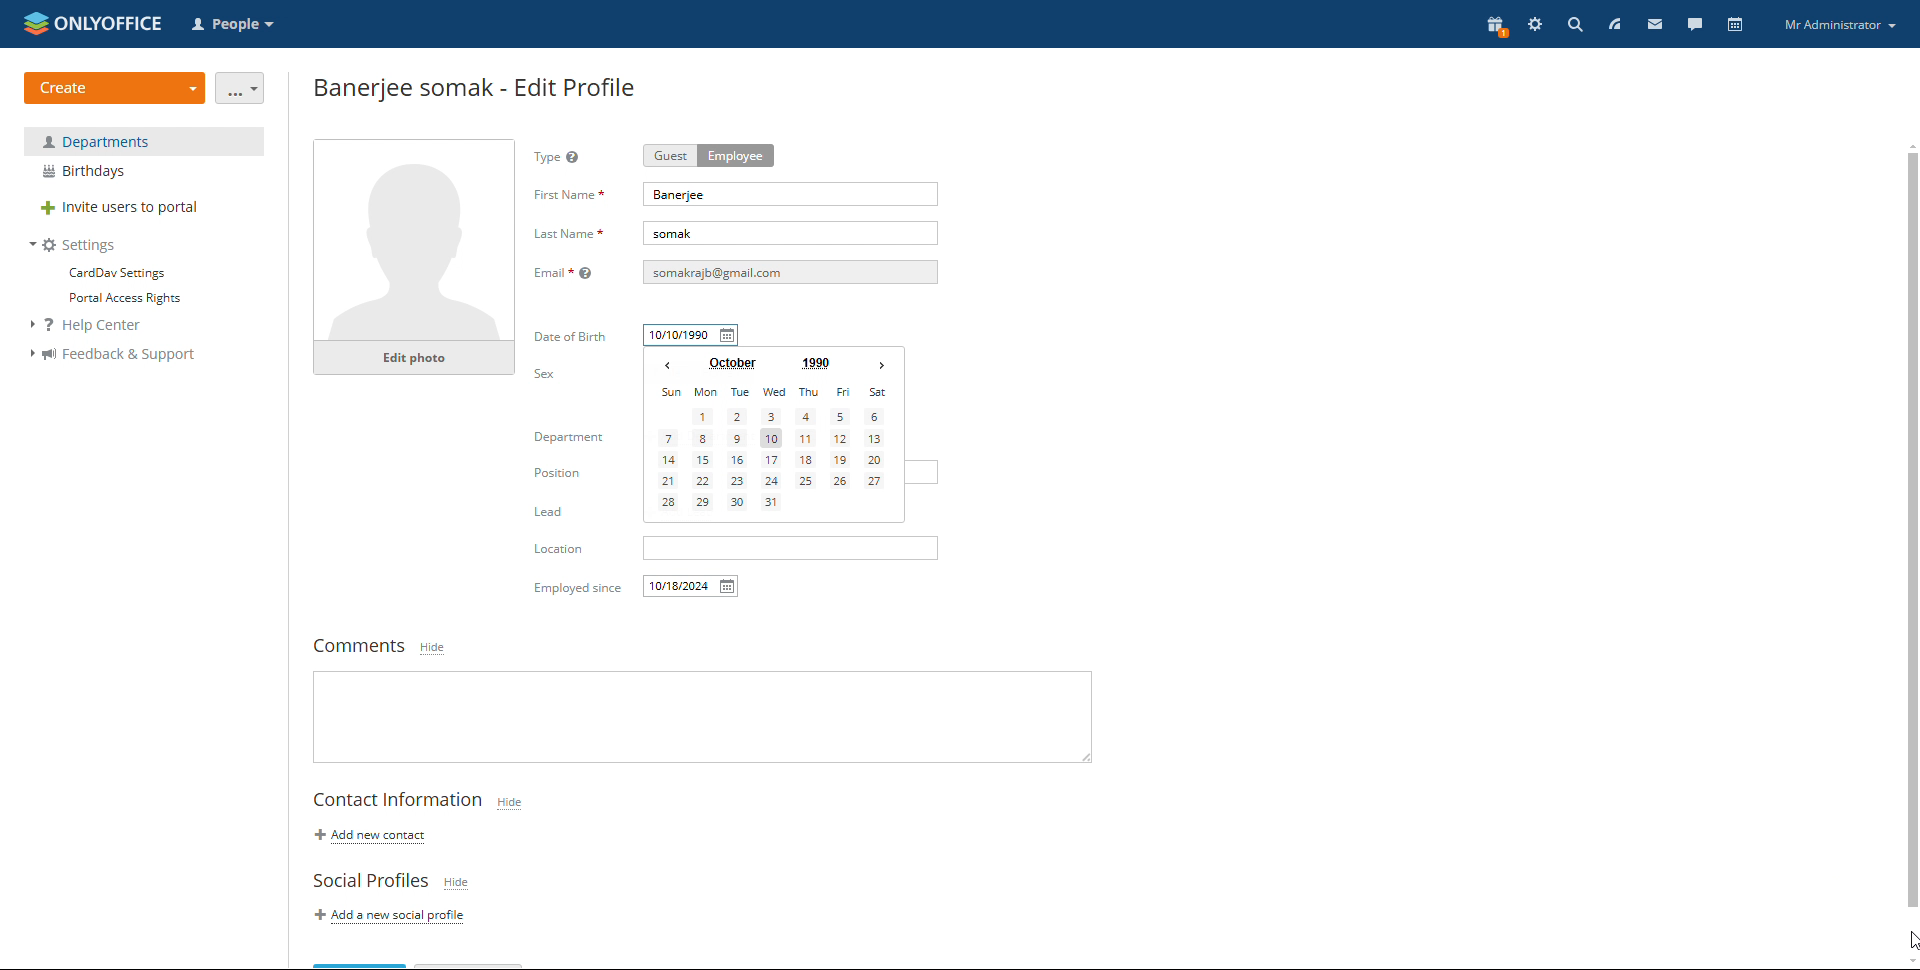 The width and height of the screenshot is (1920, 970). I want to click on date of birth, so click(573, 336).